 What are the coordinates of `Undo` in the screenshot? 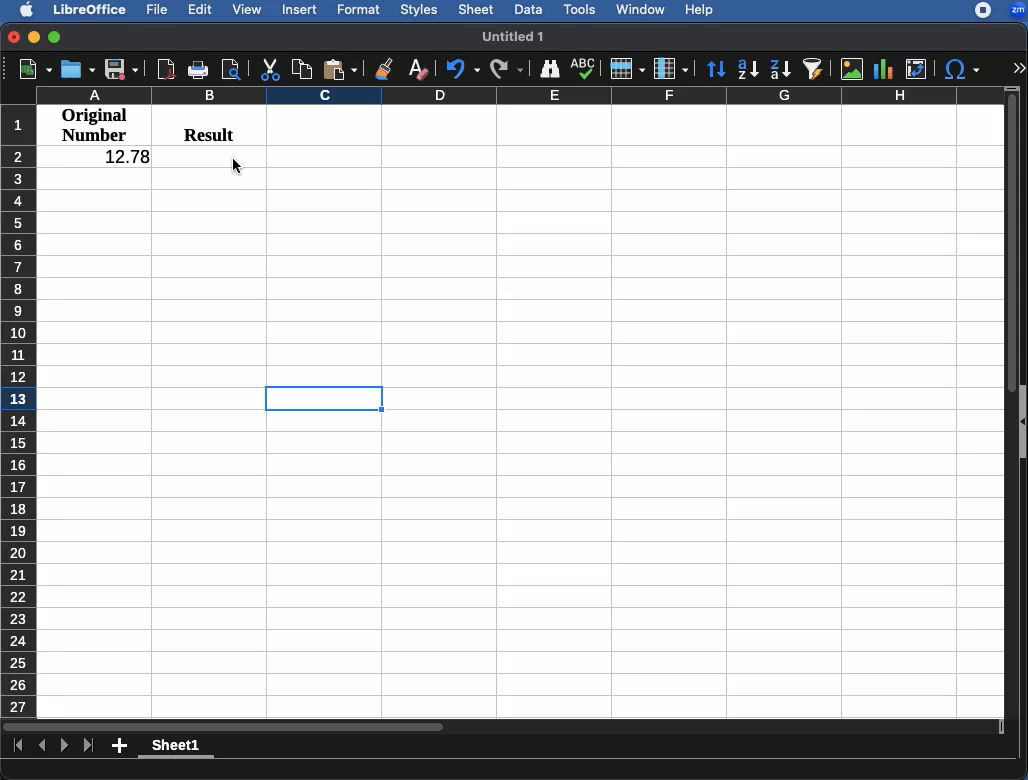 It's located at (461, 69).